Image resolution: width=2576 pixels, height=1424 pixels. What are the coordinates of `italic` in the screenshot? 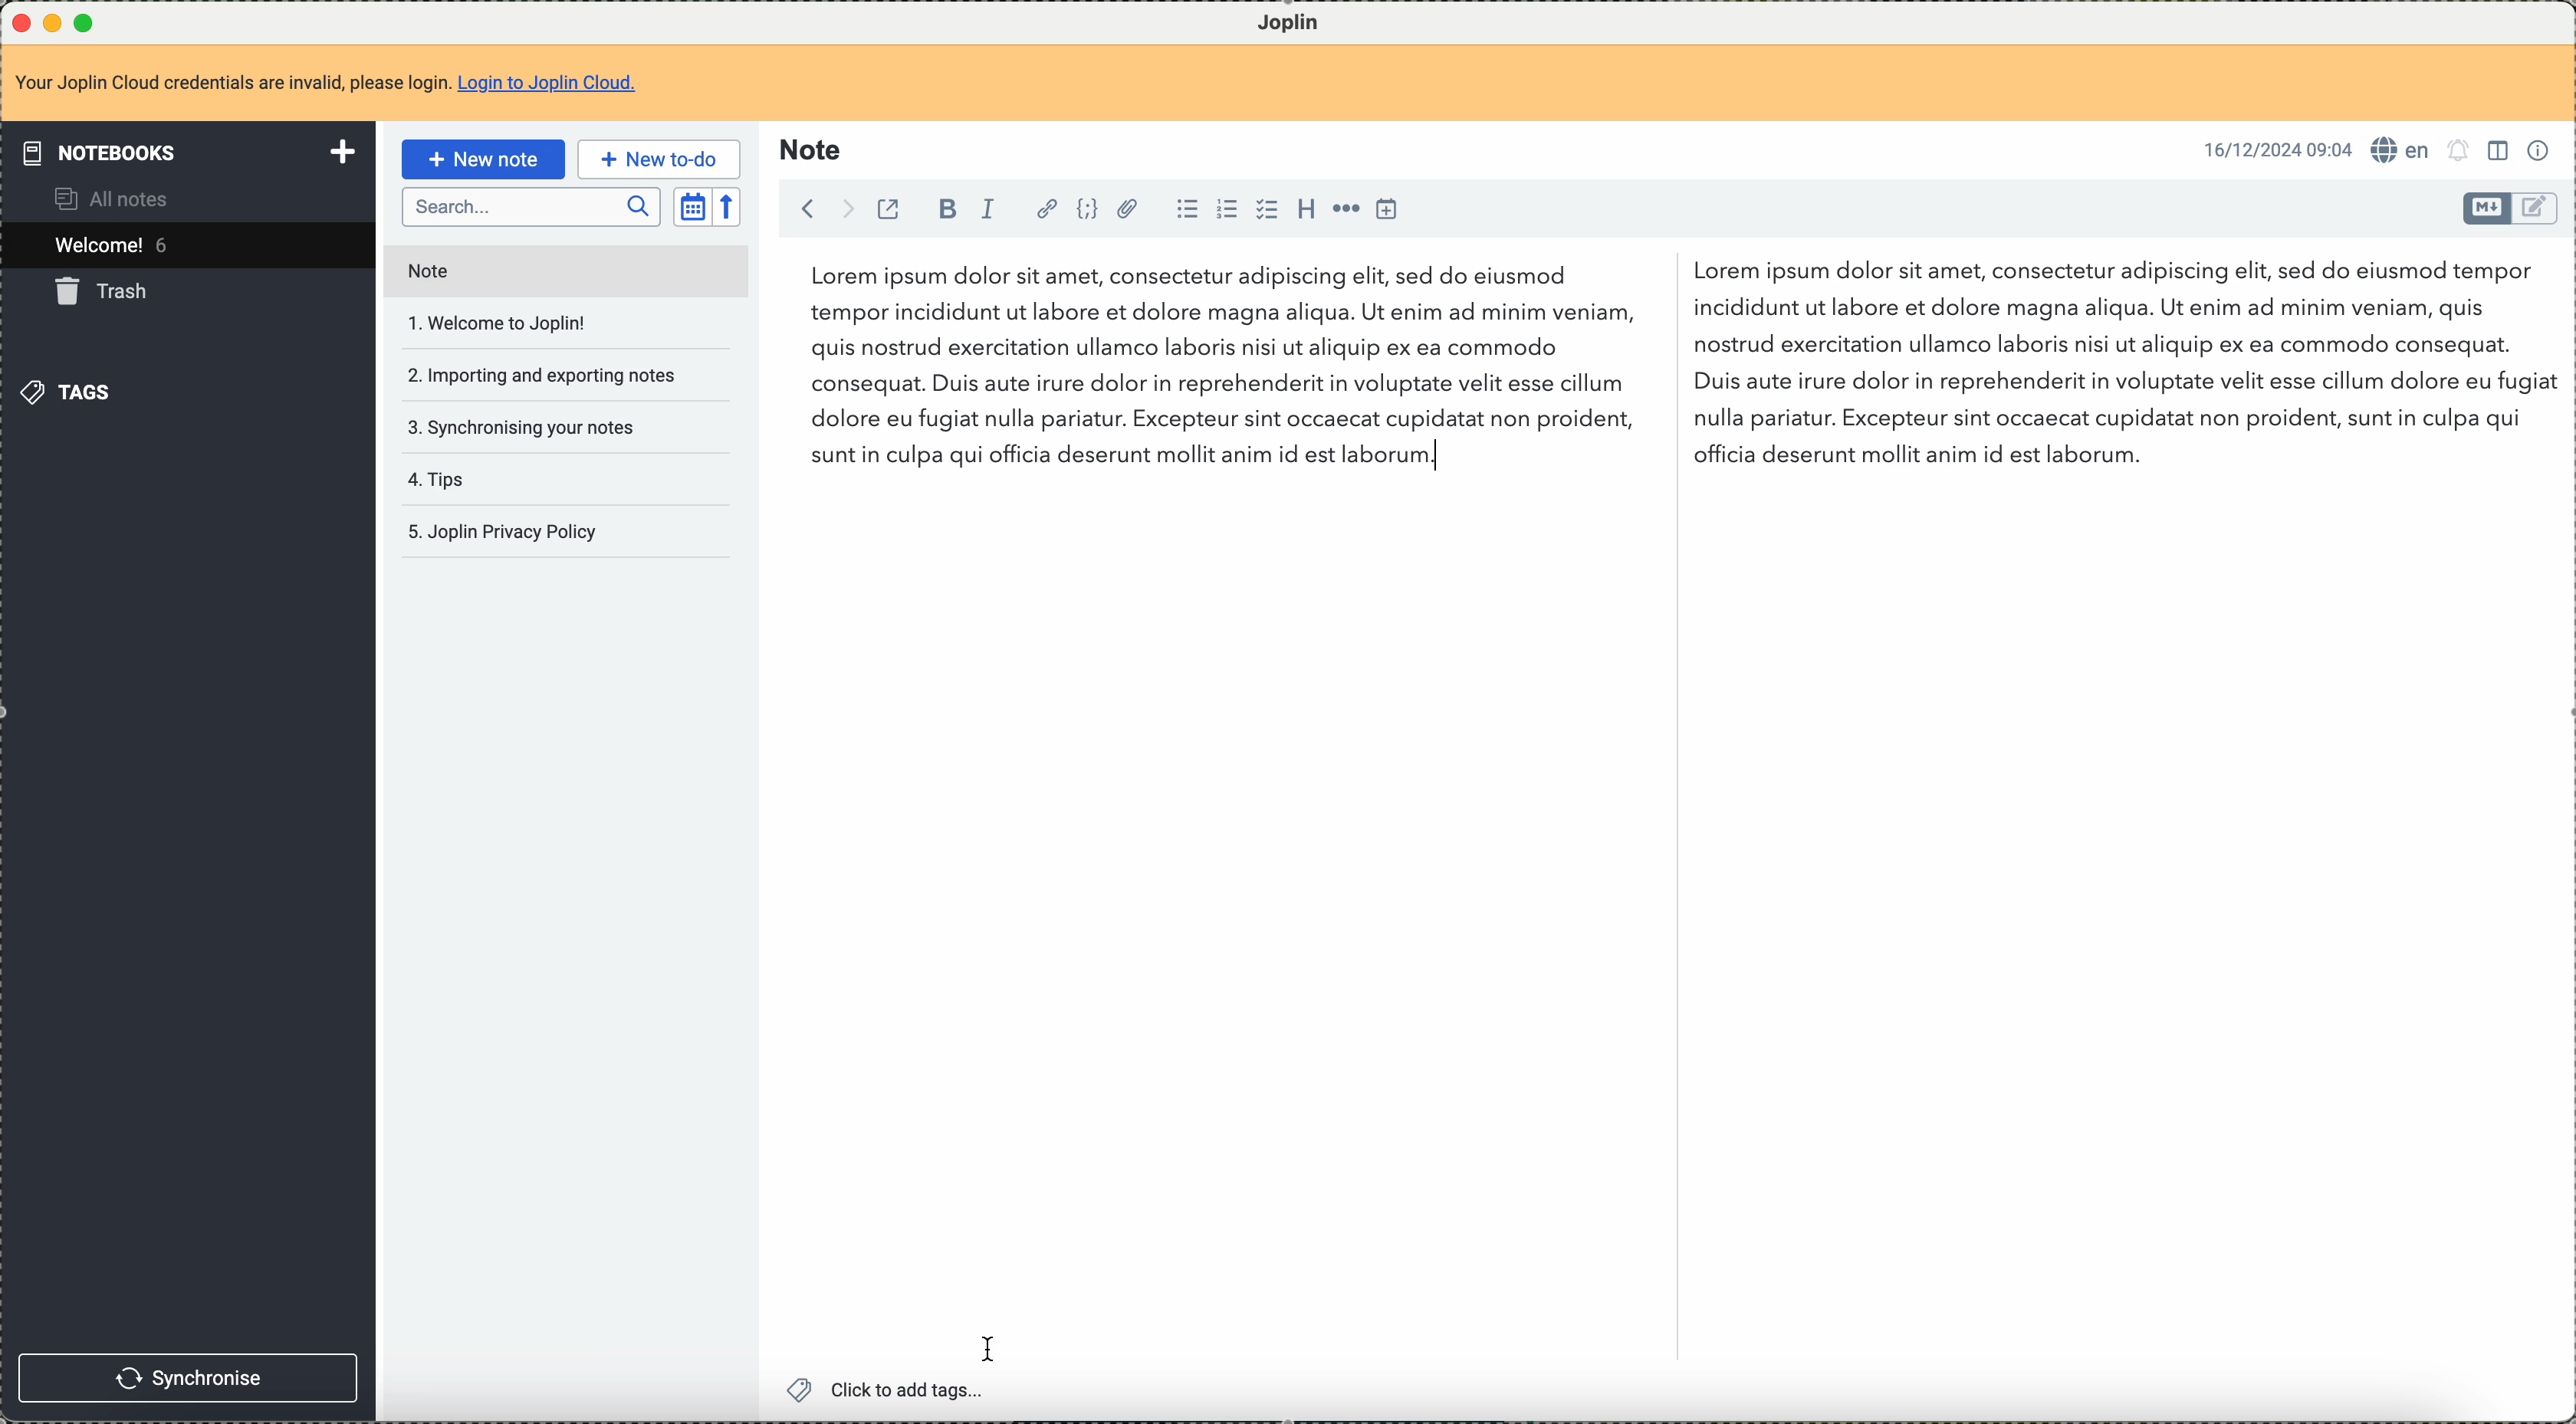 It's located at (990, 209).